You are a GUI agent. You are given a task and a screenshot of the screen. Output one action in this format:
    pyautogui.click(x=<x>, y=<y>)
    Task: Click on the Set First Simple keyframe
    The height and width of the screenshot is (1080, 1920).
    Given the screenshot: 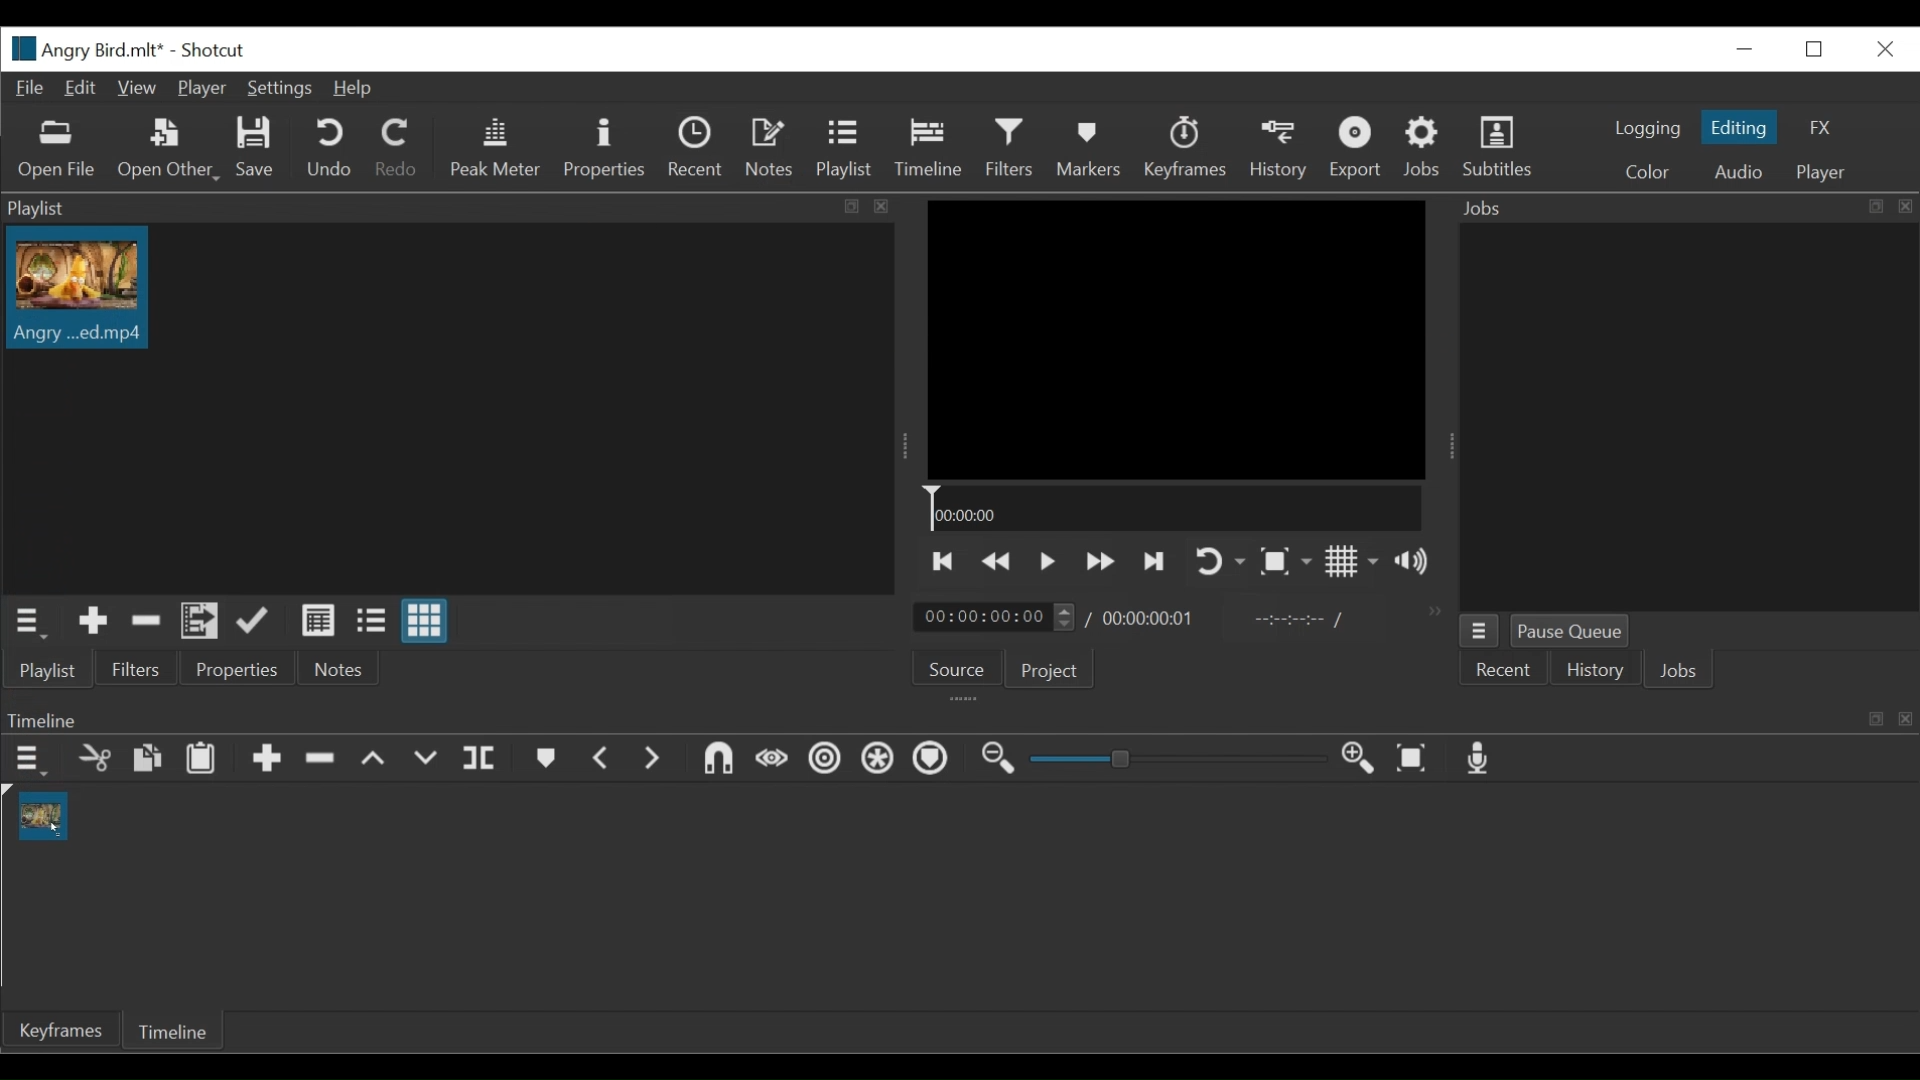 What is the action you would take?
    pyautogui.click(x=767, y=759)
    